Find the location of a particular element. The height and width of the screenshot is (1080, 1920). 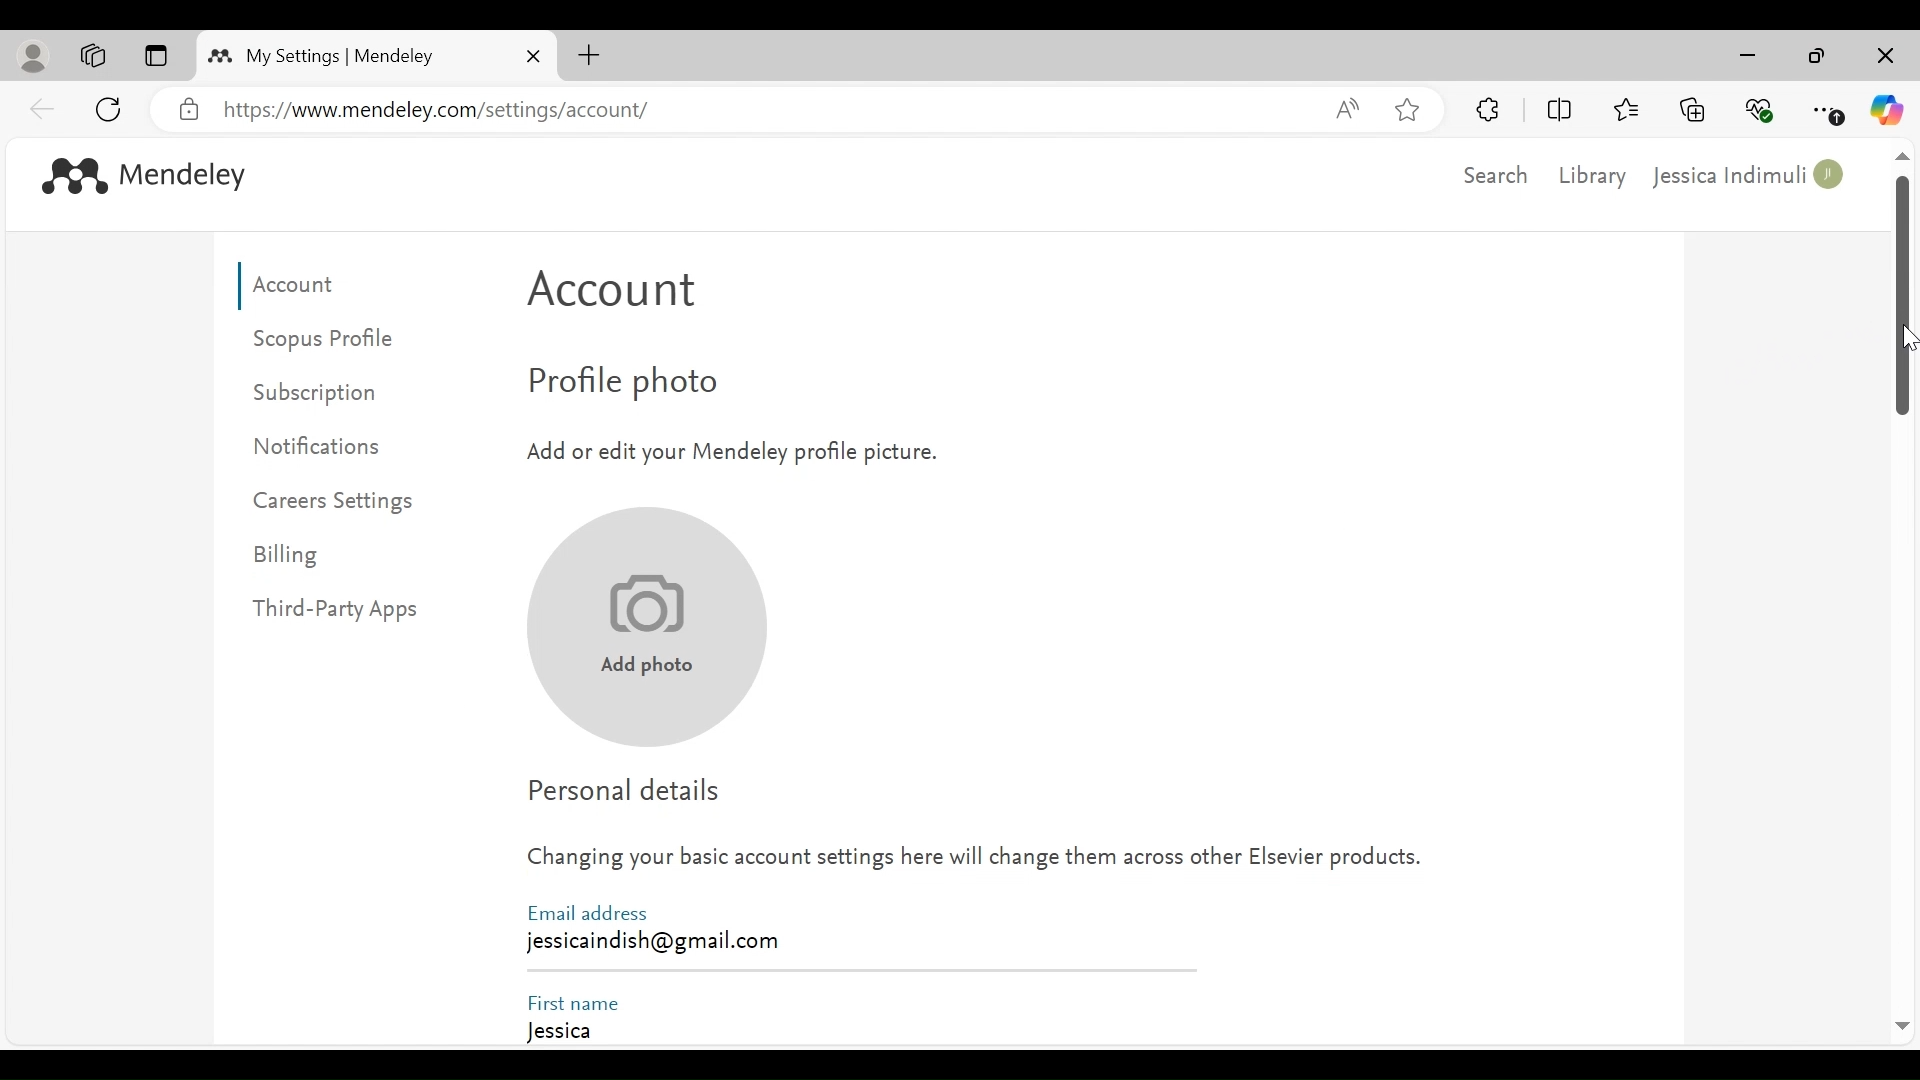

Extensions is located at coordinates (1489, 109).